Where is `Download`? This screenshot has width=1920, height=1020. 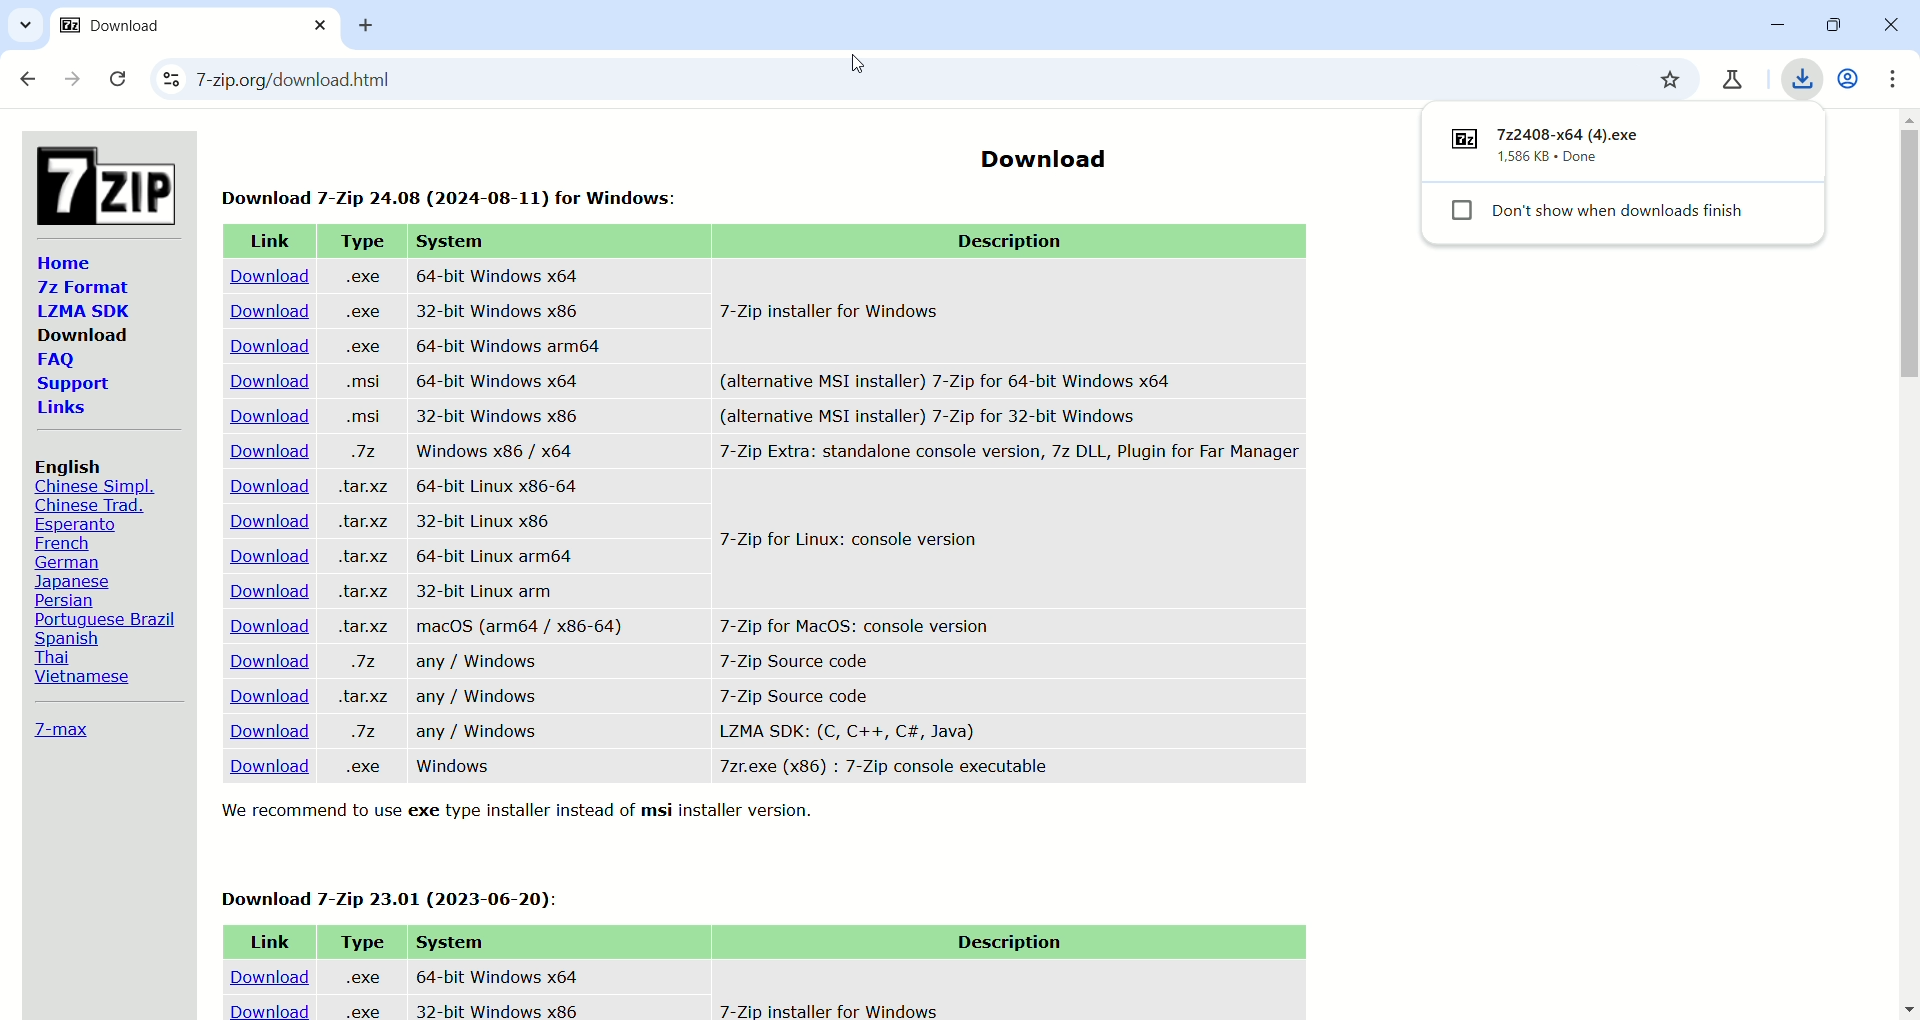 Download is located at coordinates (259, 622).